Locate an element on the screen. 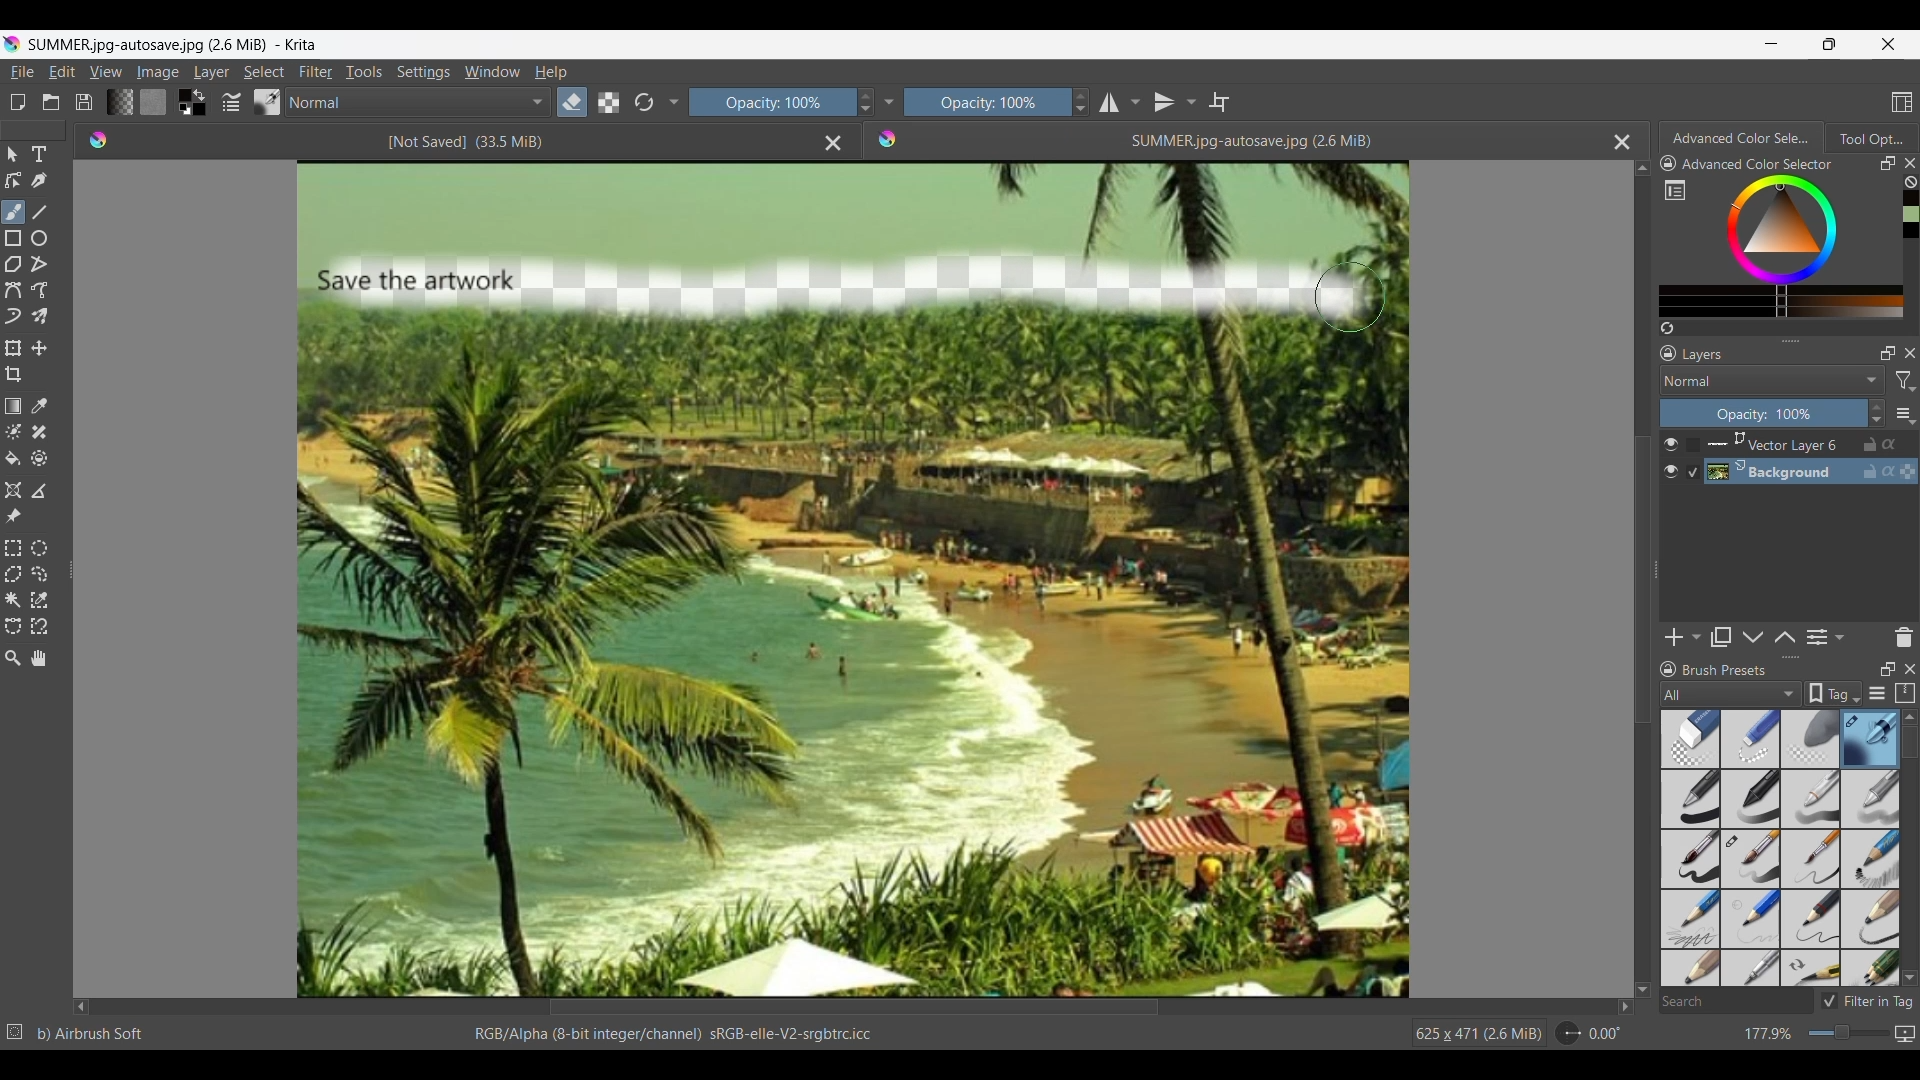  Advanced color Selector is located at coordinates (1743, 135).